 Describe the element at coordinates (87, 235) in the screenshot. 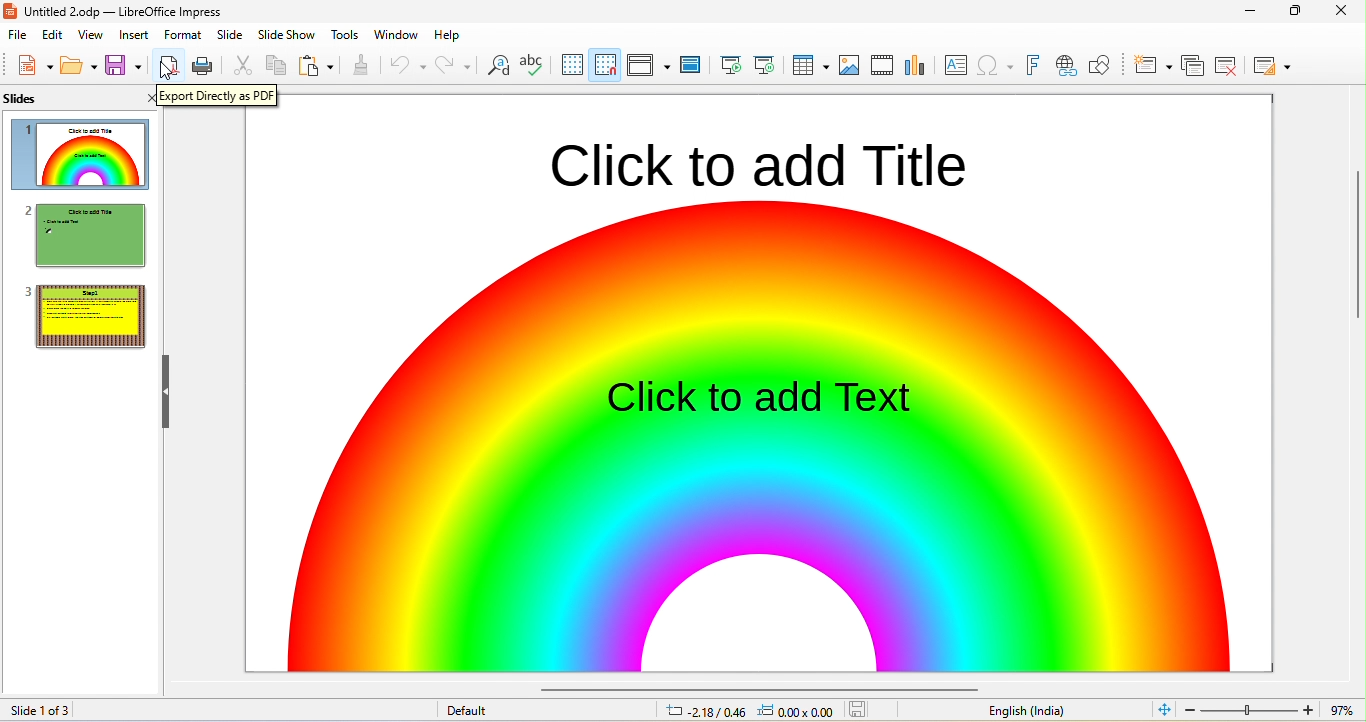

I see `slide2` at that location.